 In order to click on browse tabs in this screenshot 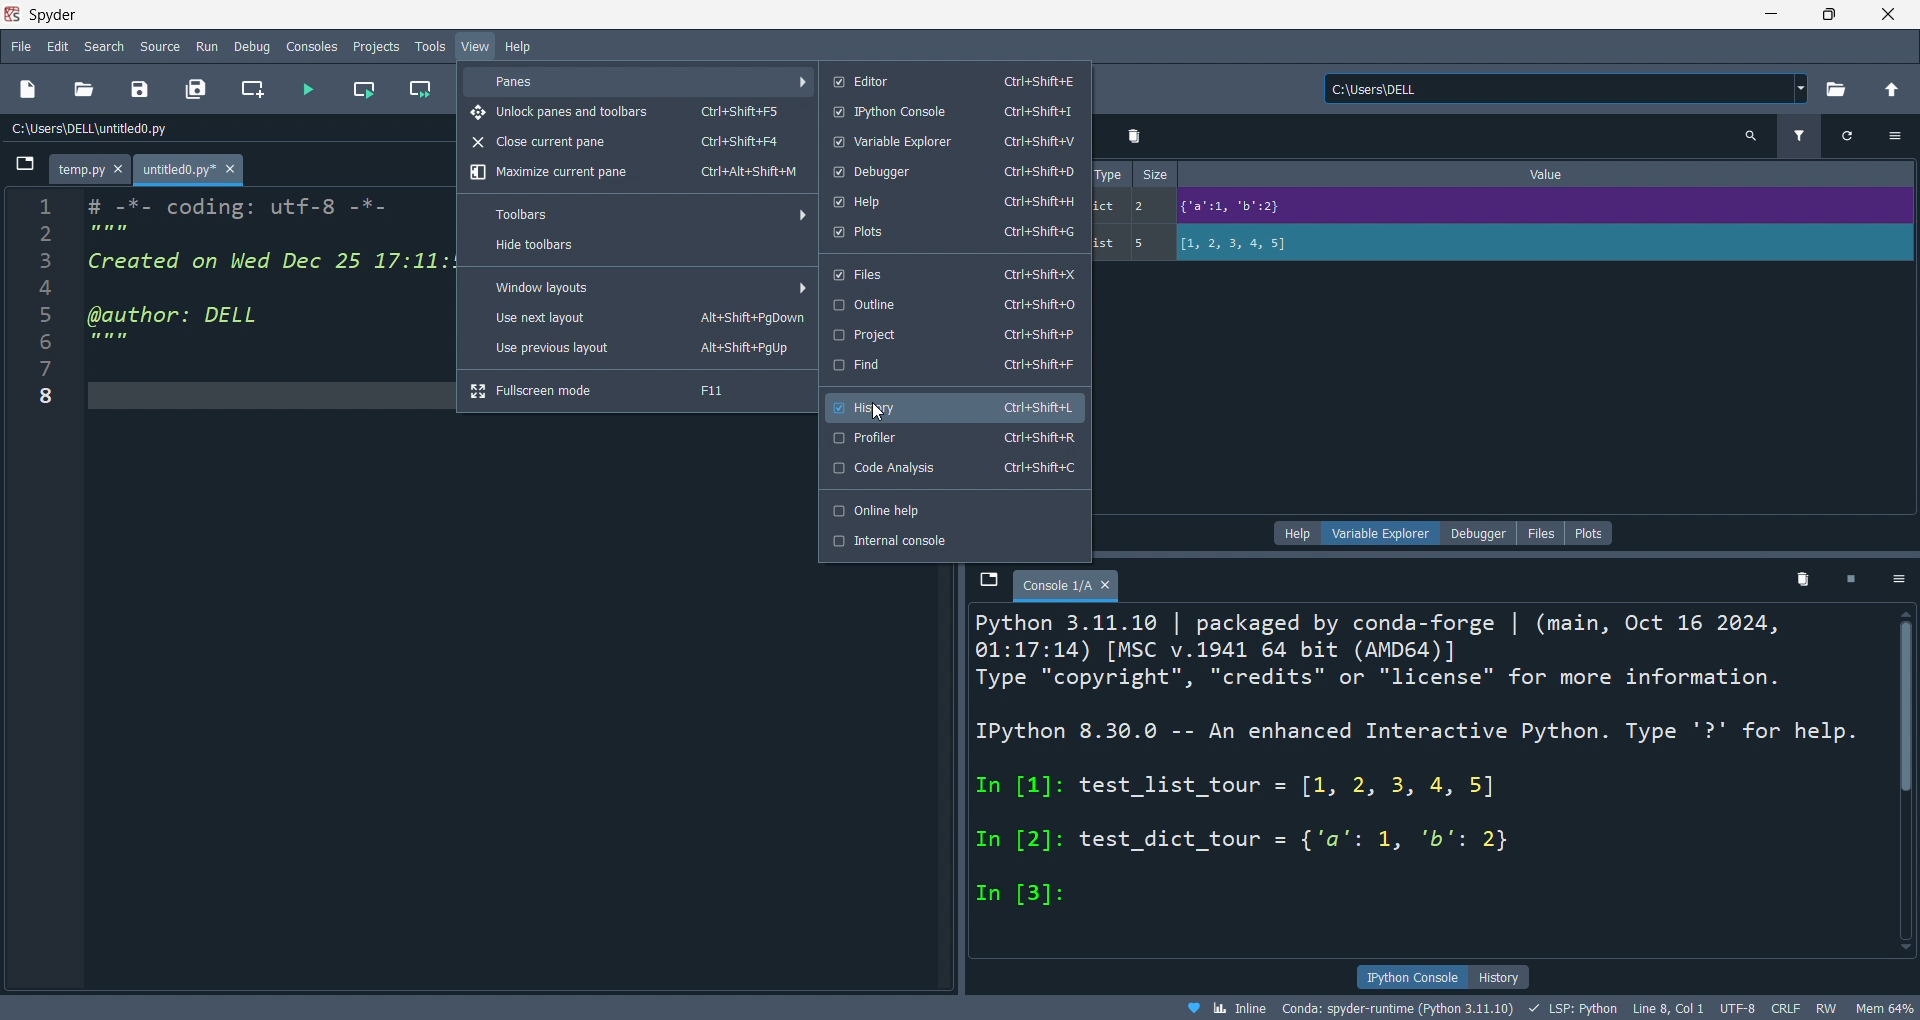, I will do `click(987, 581)`.